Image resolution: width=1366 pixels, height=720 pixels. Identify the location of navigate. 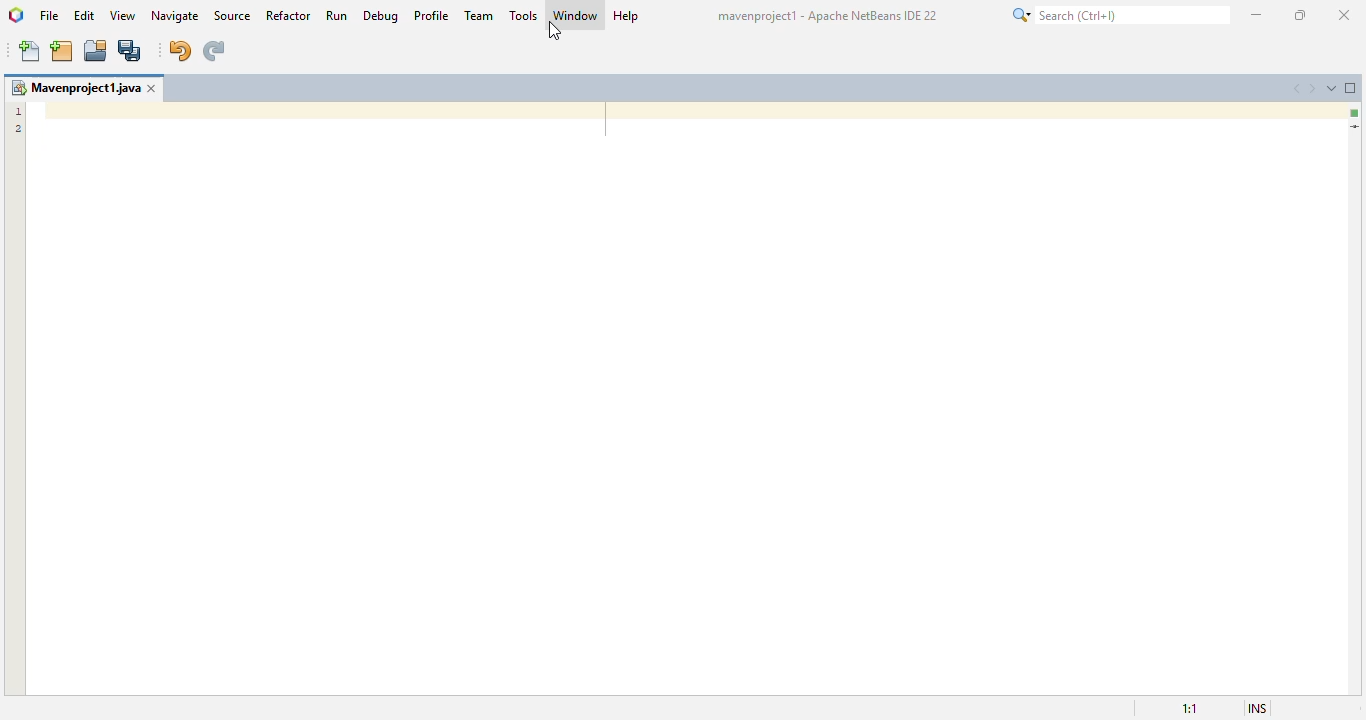
(177, 15).